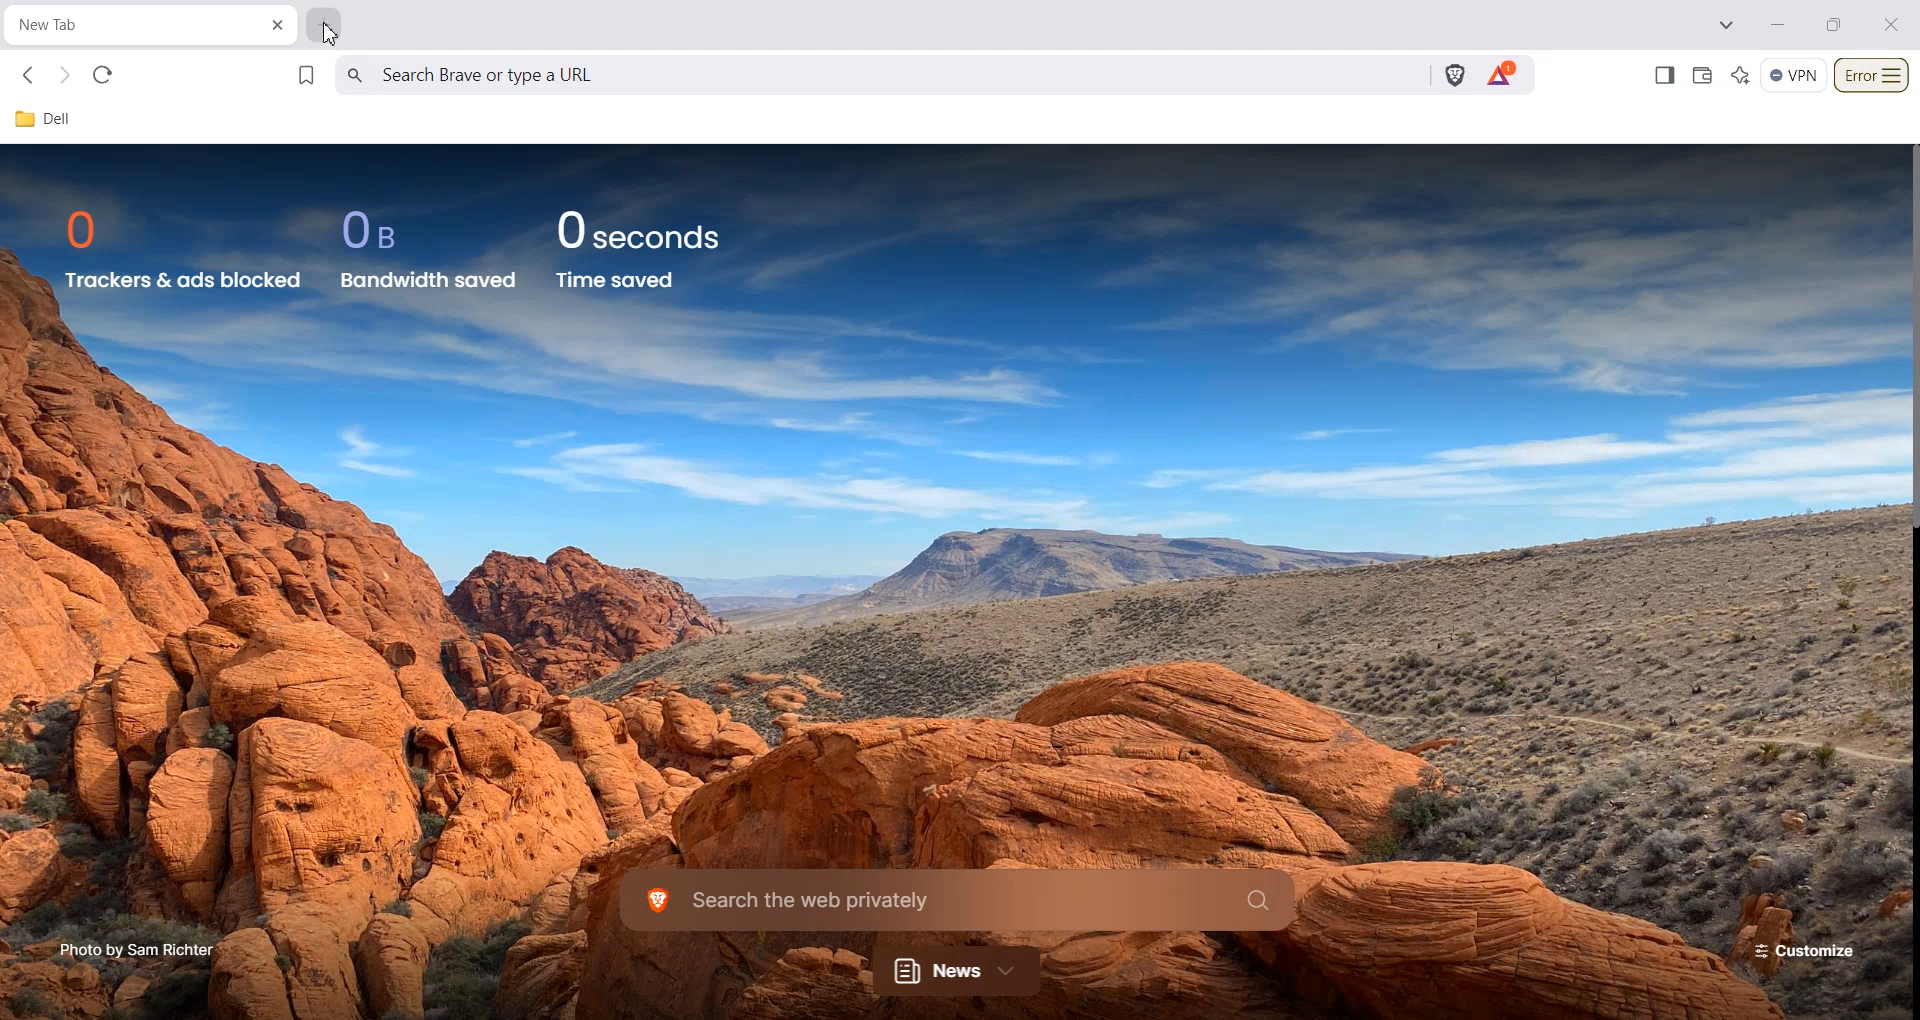  I want to click on Minimize, so click(1777, 26).